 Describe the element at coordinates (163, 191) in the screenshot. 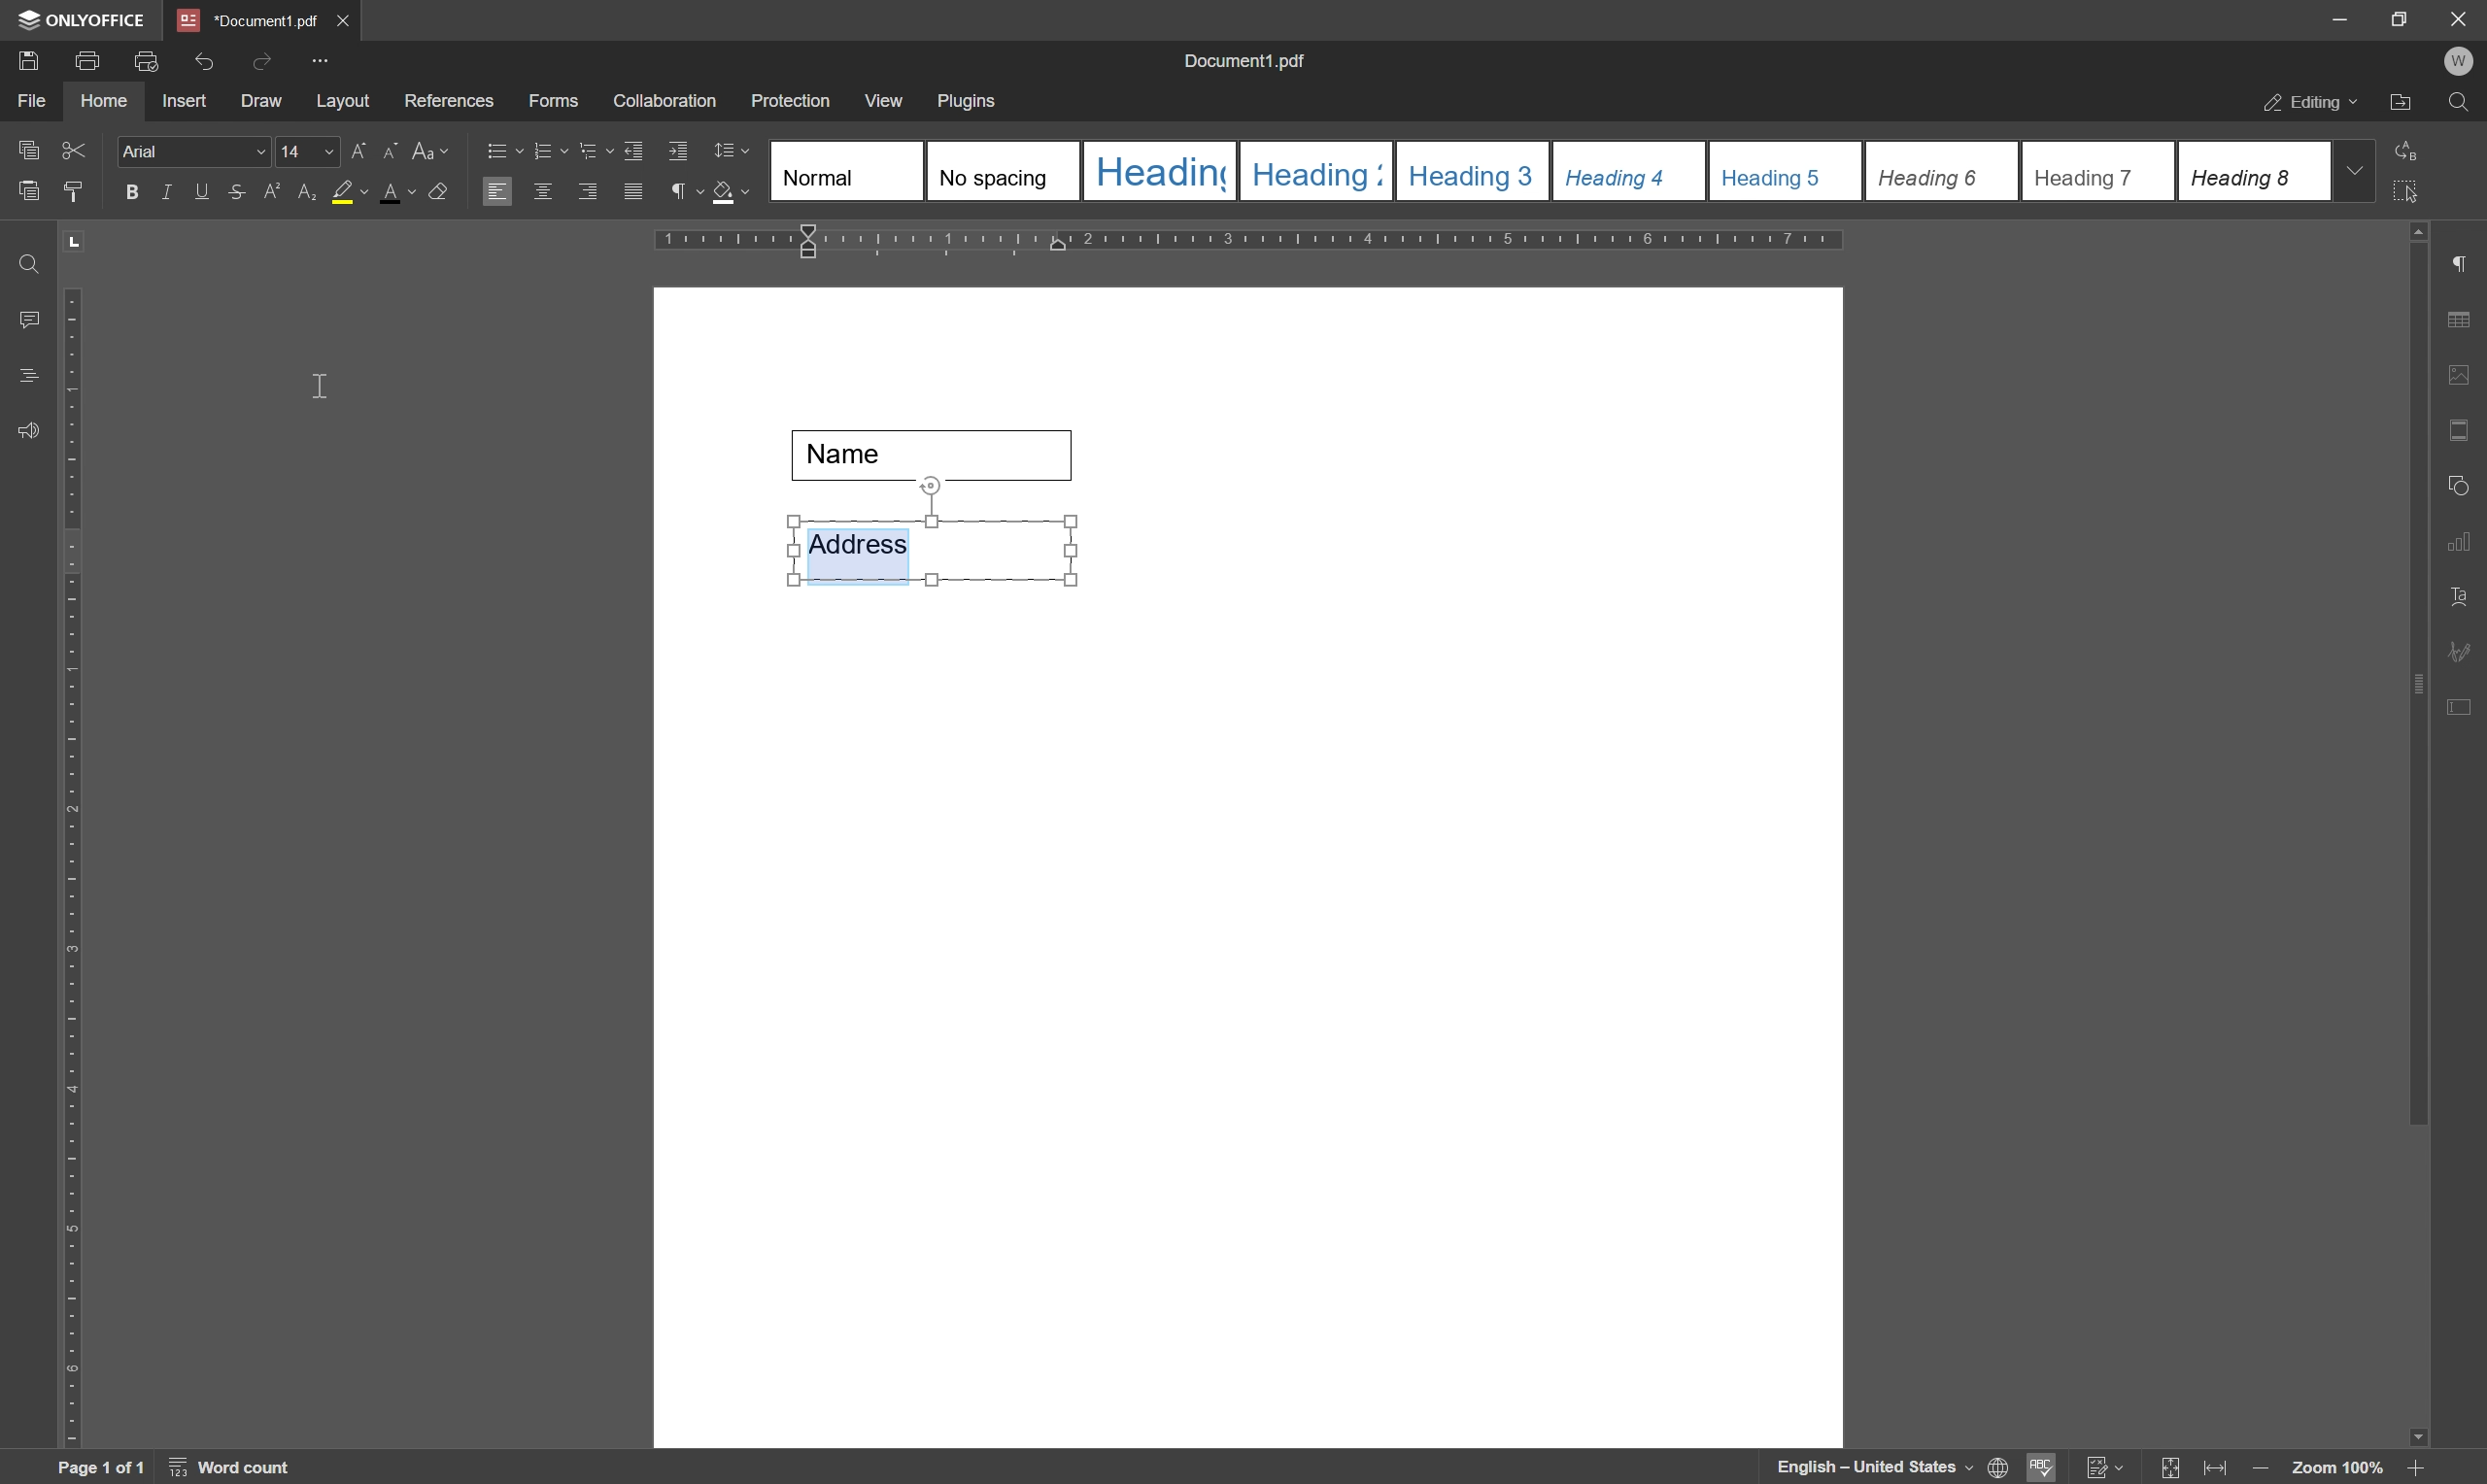

I see `italic` at that location.